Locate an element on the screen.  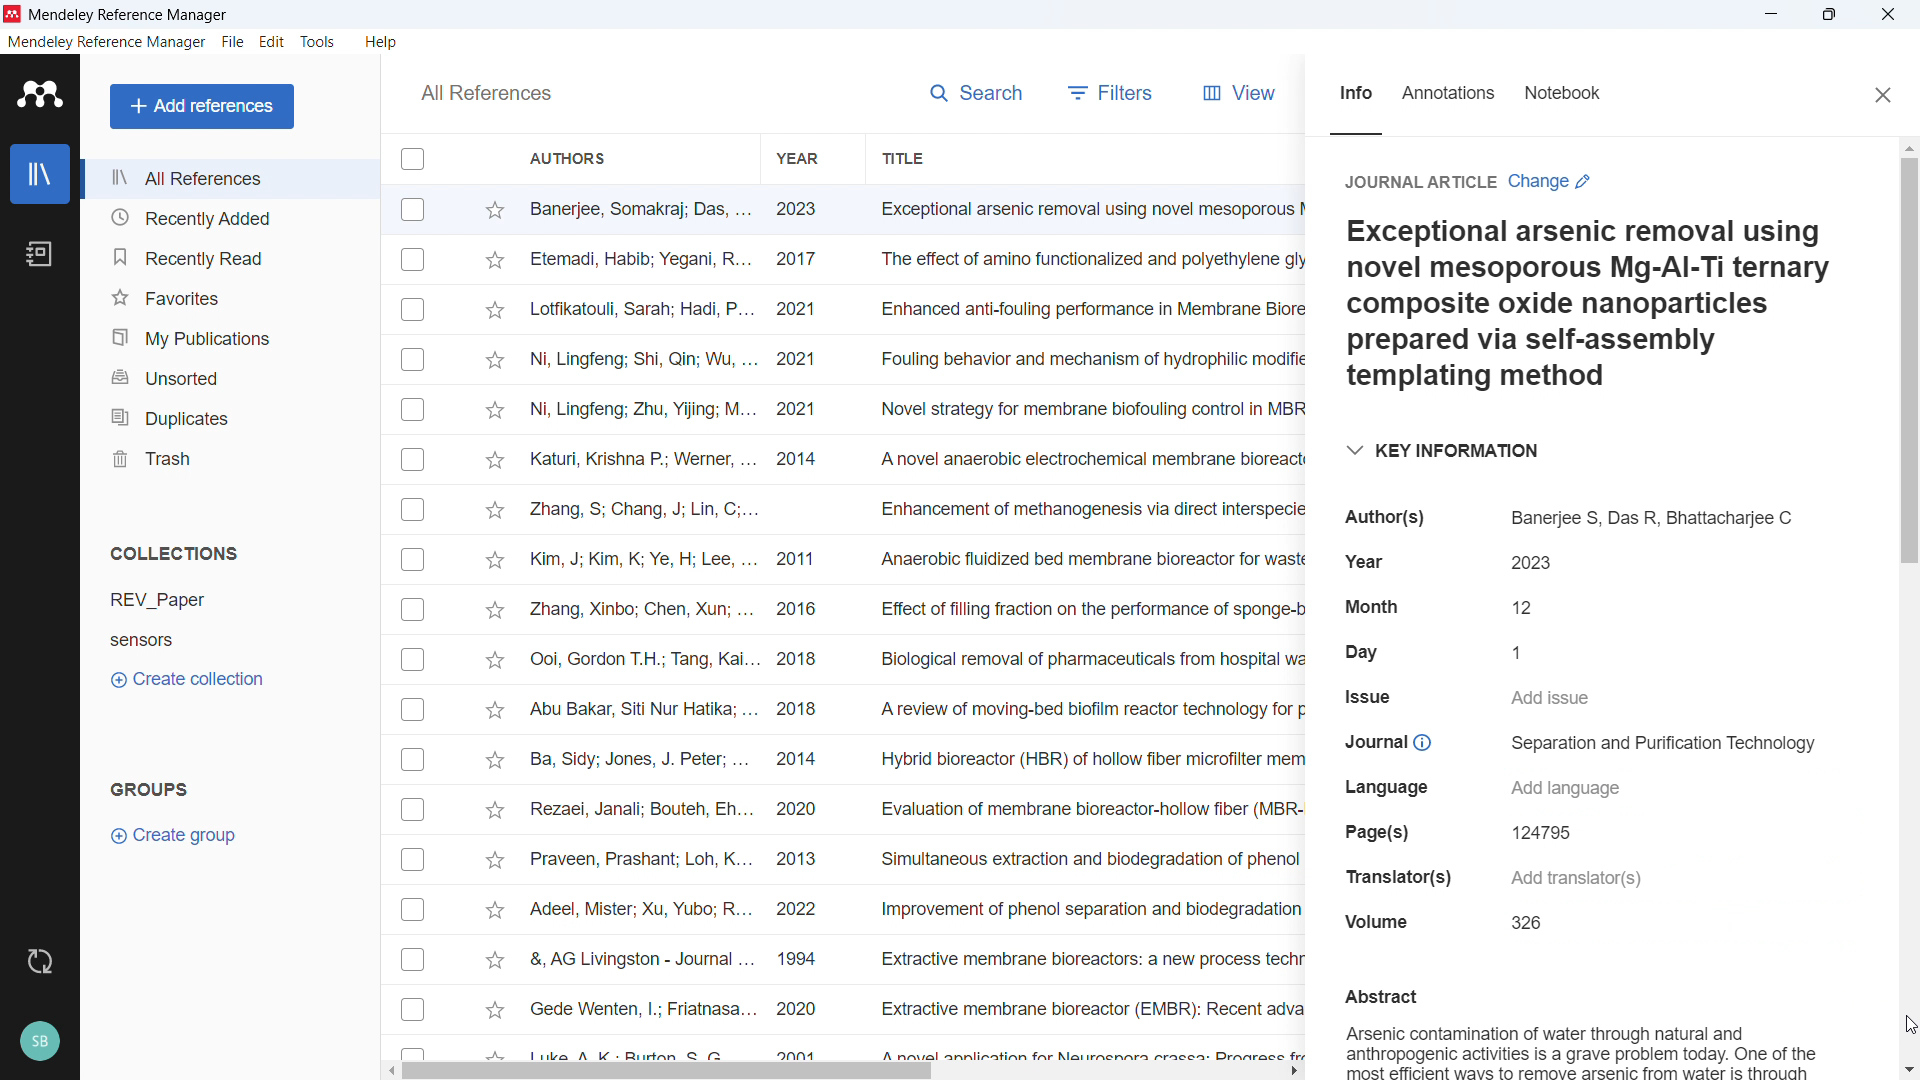
yeat-2023 is located at coordinates (1529, 561).